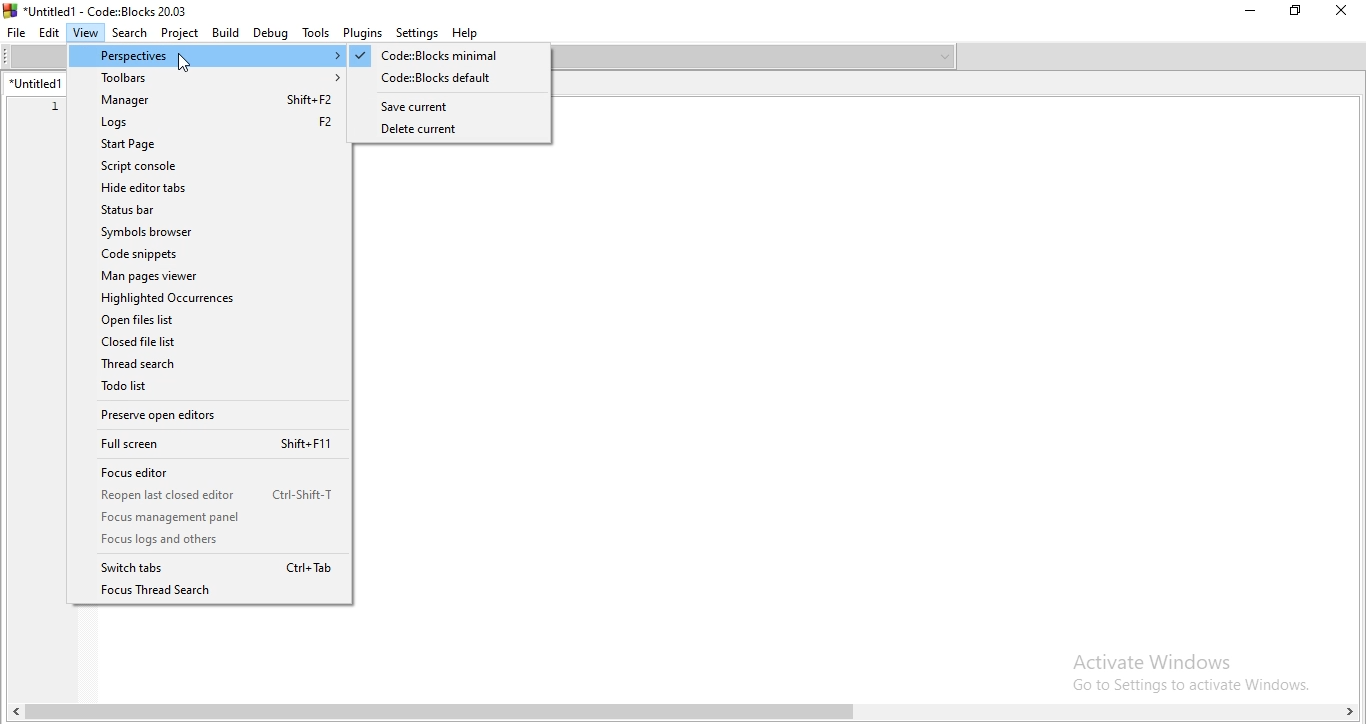 The width and height of the screenshot is (1366, 724). Describe the element at coordinates (452, 56) in the screenshot. I see `highlighted Code:Blocks minimal` at that location.